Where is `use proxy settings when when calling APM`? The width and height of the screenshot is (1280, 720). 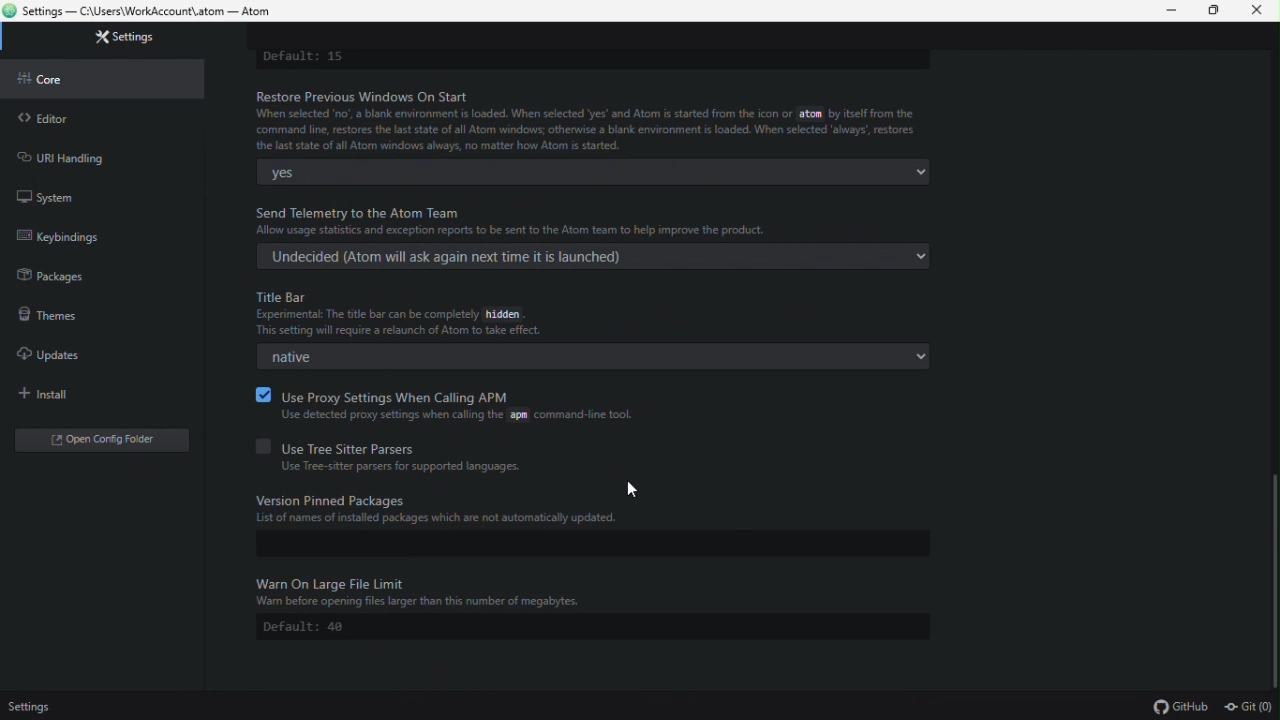
use proxy settings when when calling APM is located at coordinates (468, 406).